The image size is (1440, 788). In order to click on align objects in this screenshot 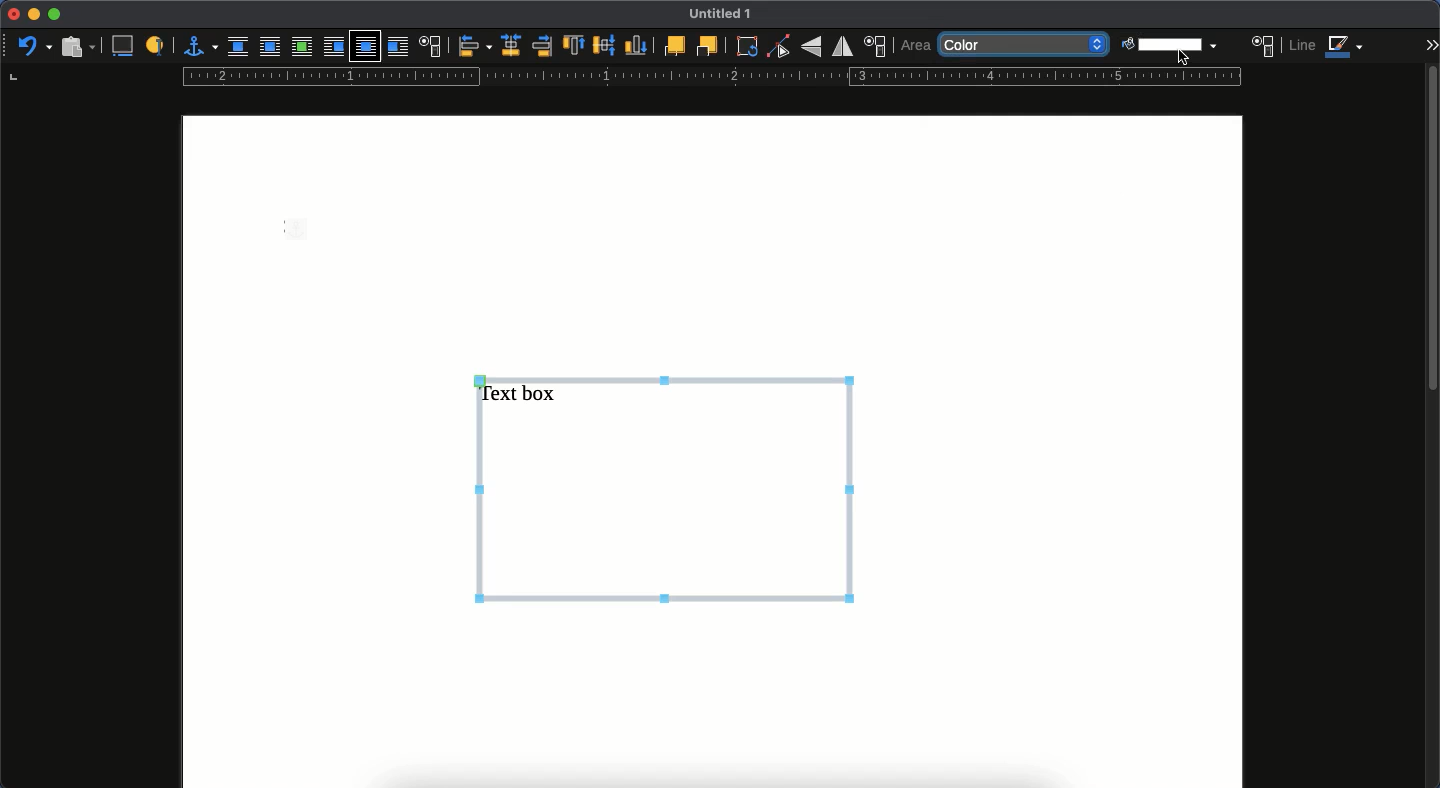, I will do `click(474, 47)`.